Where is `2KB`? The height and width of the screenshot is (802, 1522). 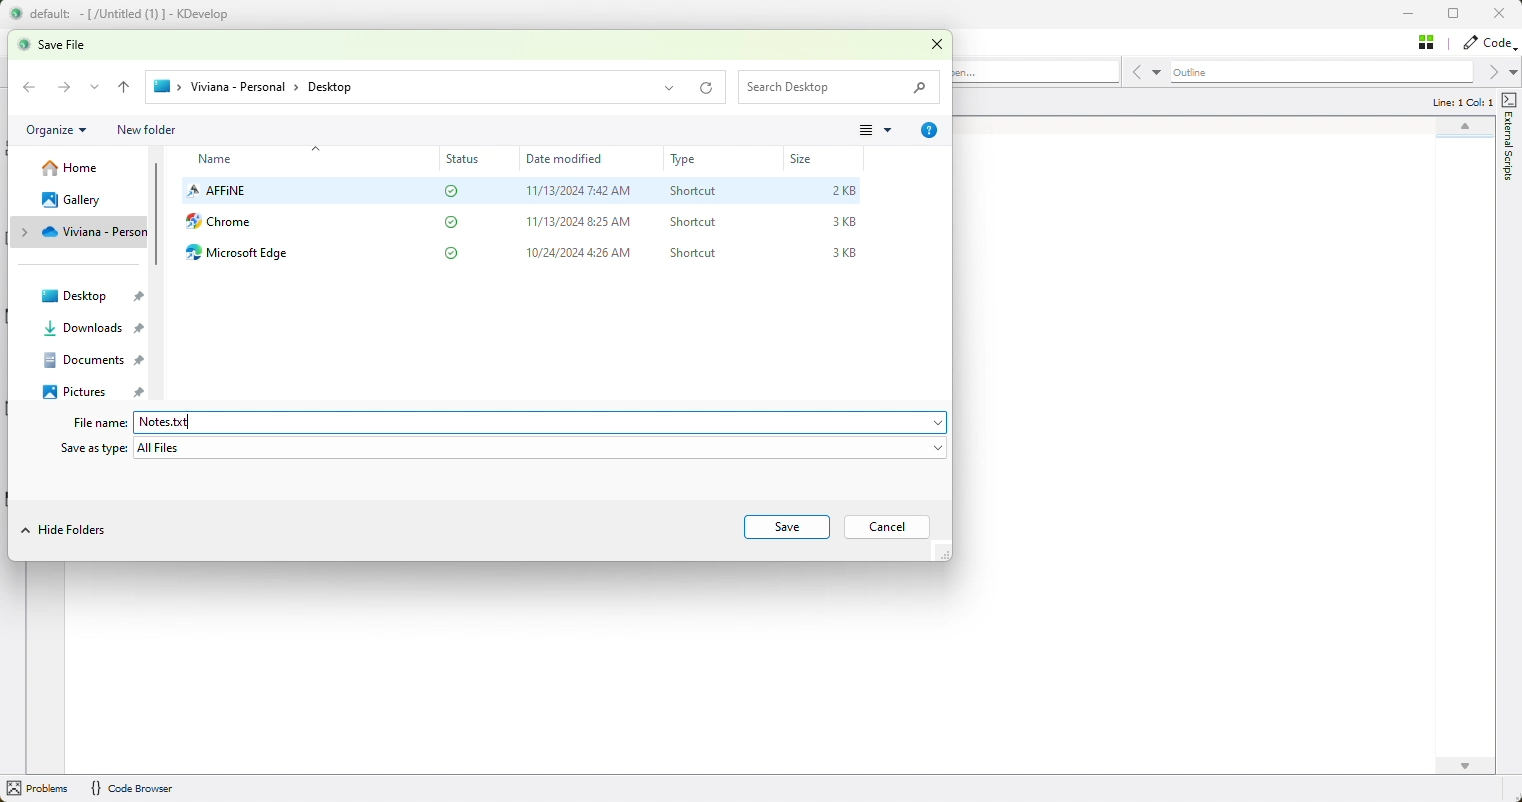
2KB is located at coordinates (846, 191).